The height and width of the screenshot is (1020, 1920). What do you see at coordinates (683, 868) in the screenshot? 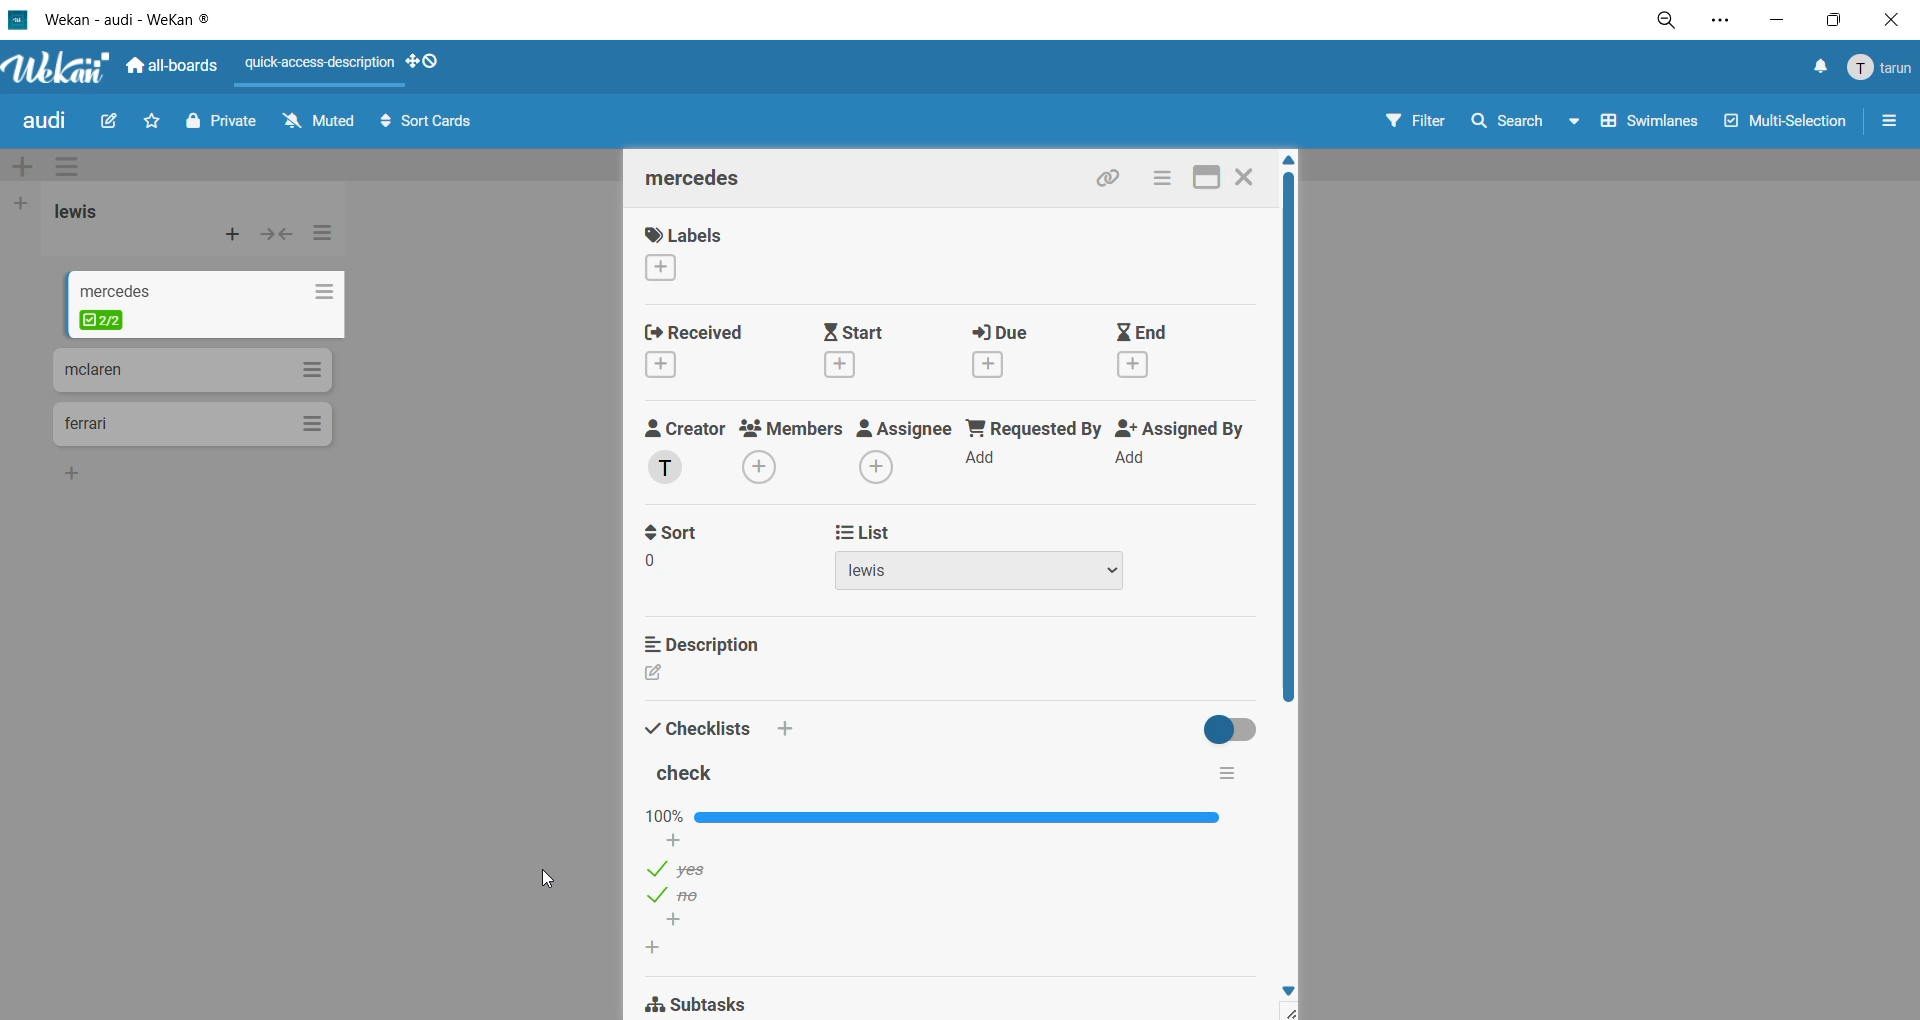
I see `yes` at bounding box center [683, 868].